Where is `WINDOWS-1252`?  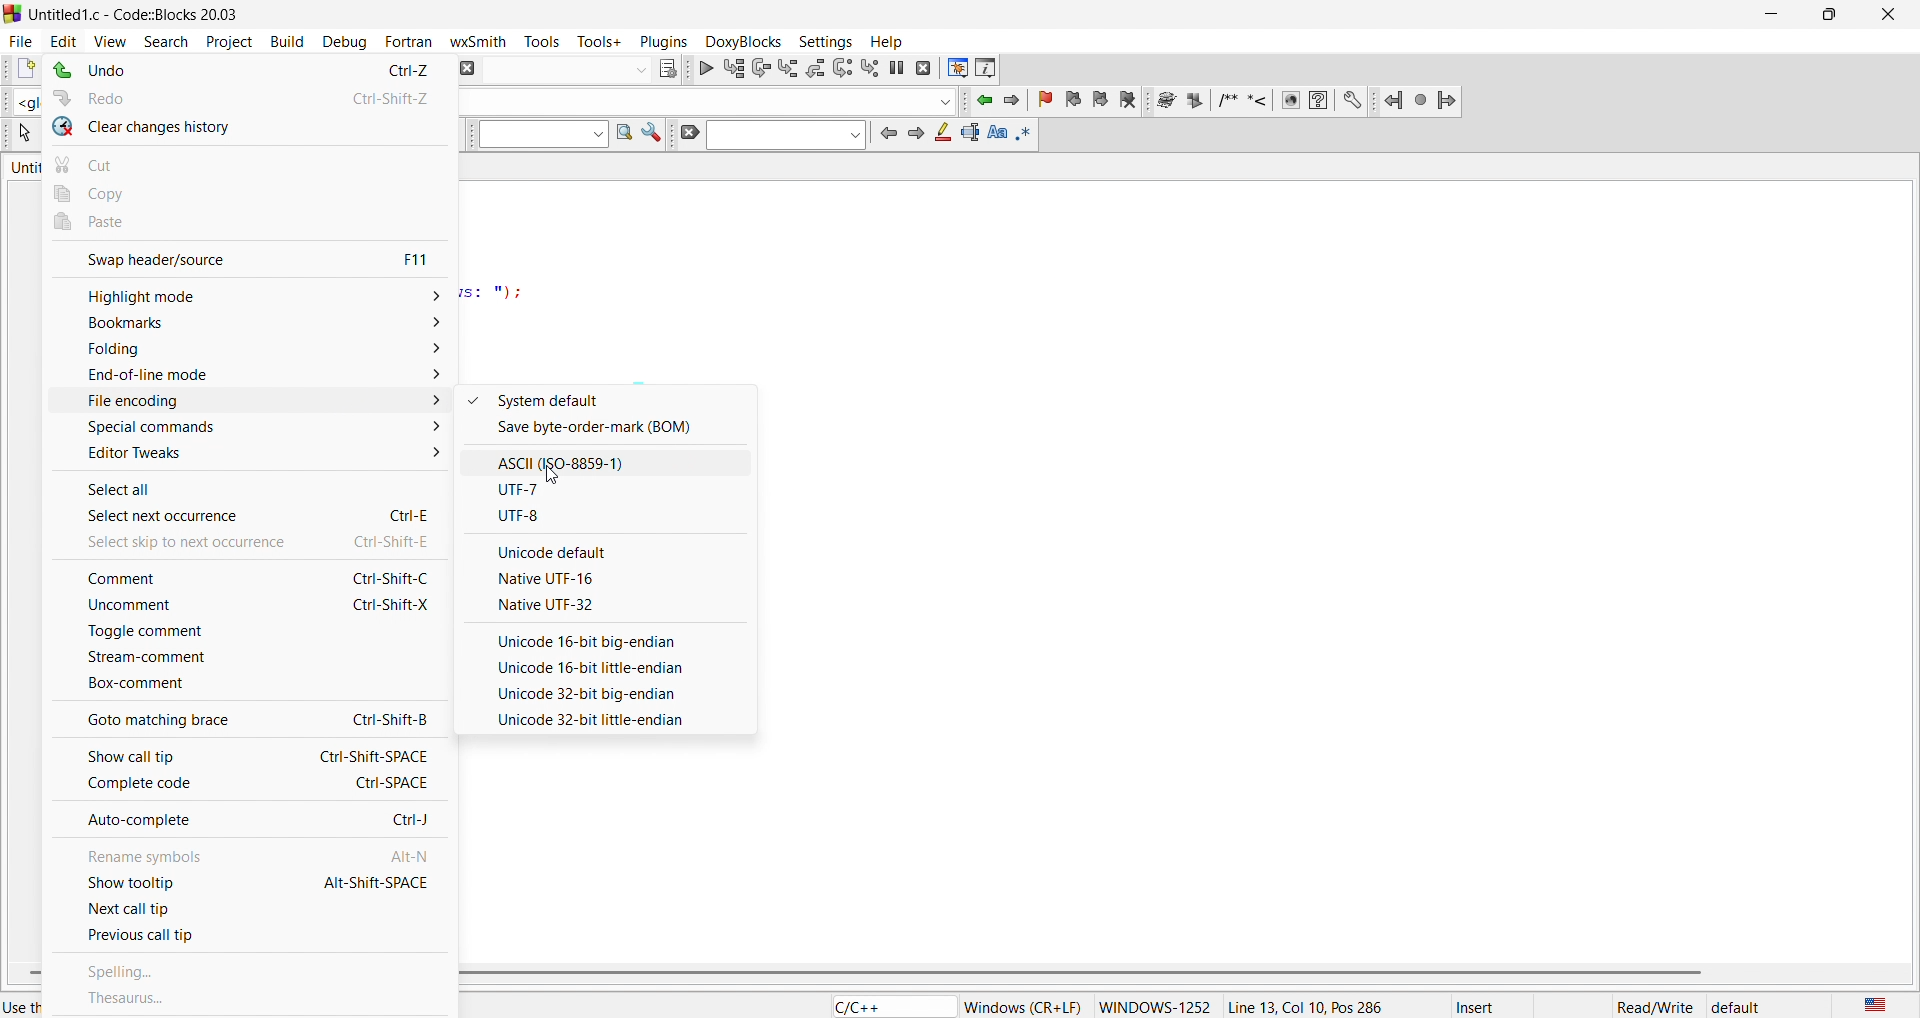
WINDOWS-1252 is located at coordinates (1155, 1003).